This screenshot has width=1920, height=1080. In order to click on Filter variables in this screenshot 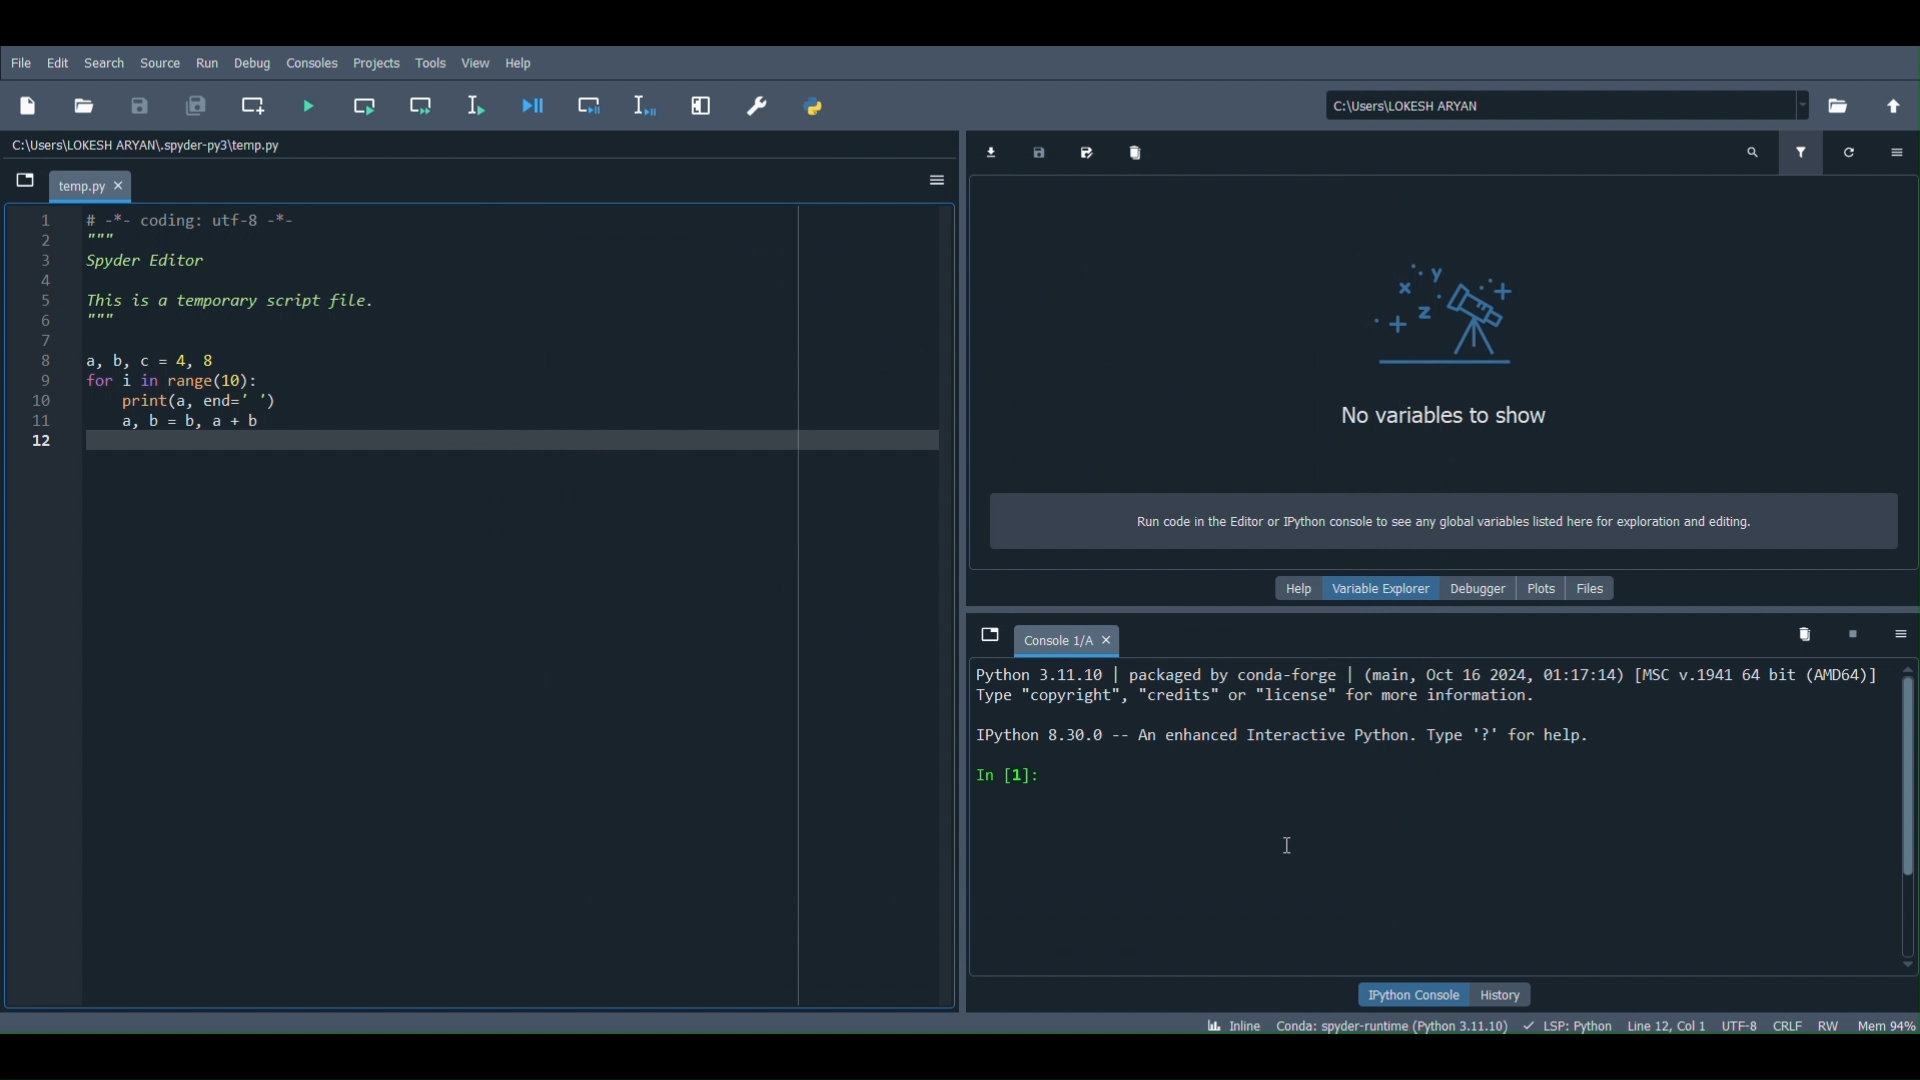, I will do `click(1808, 154)`.